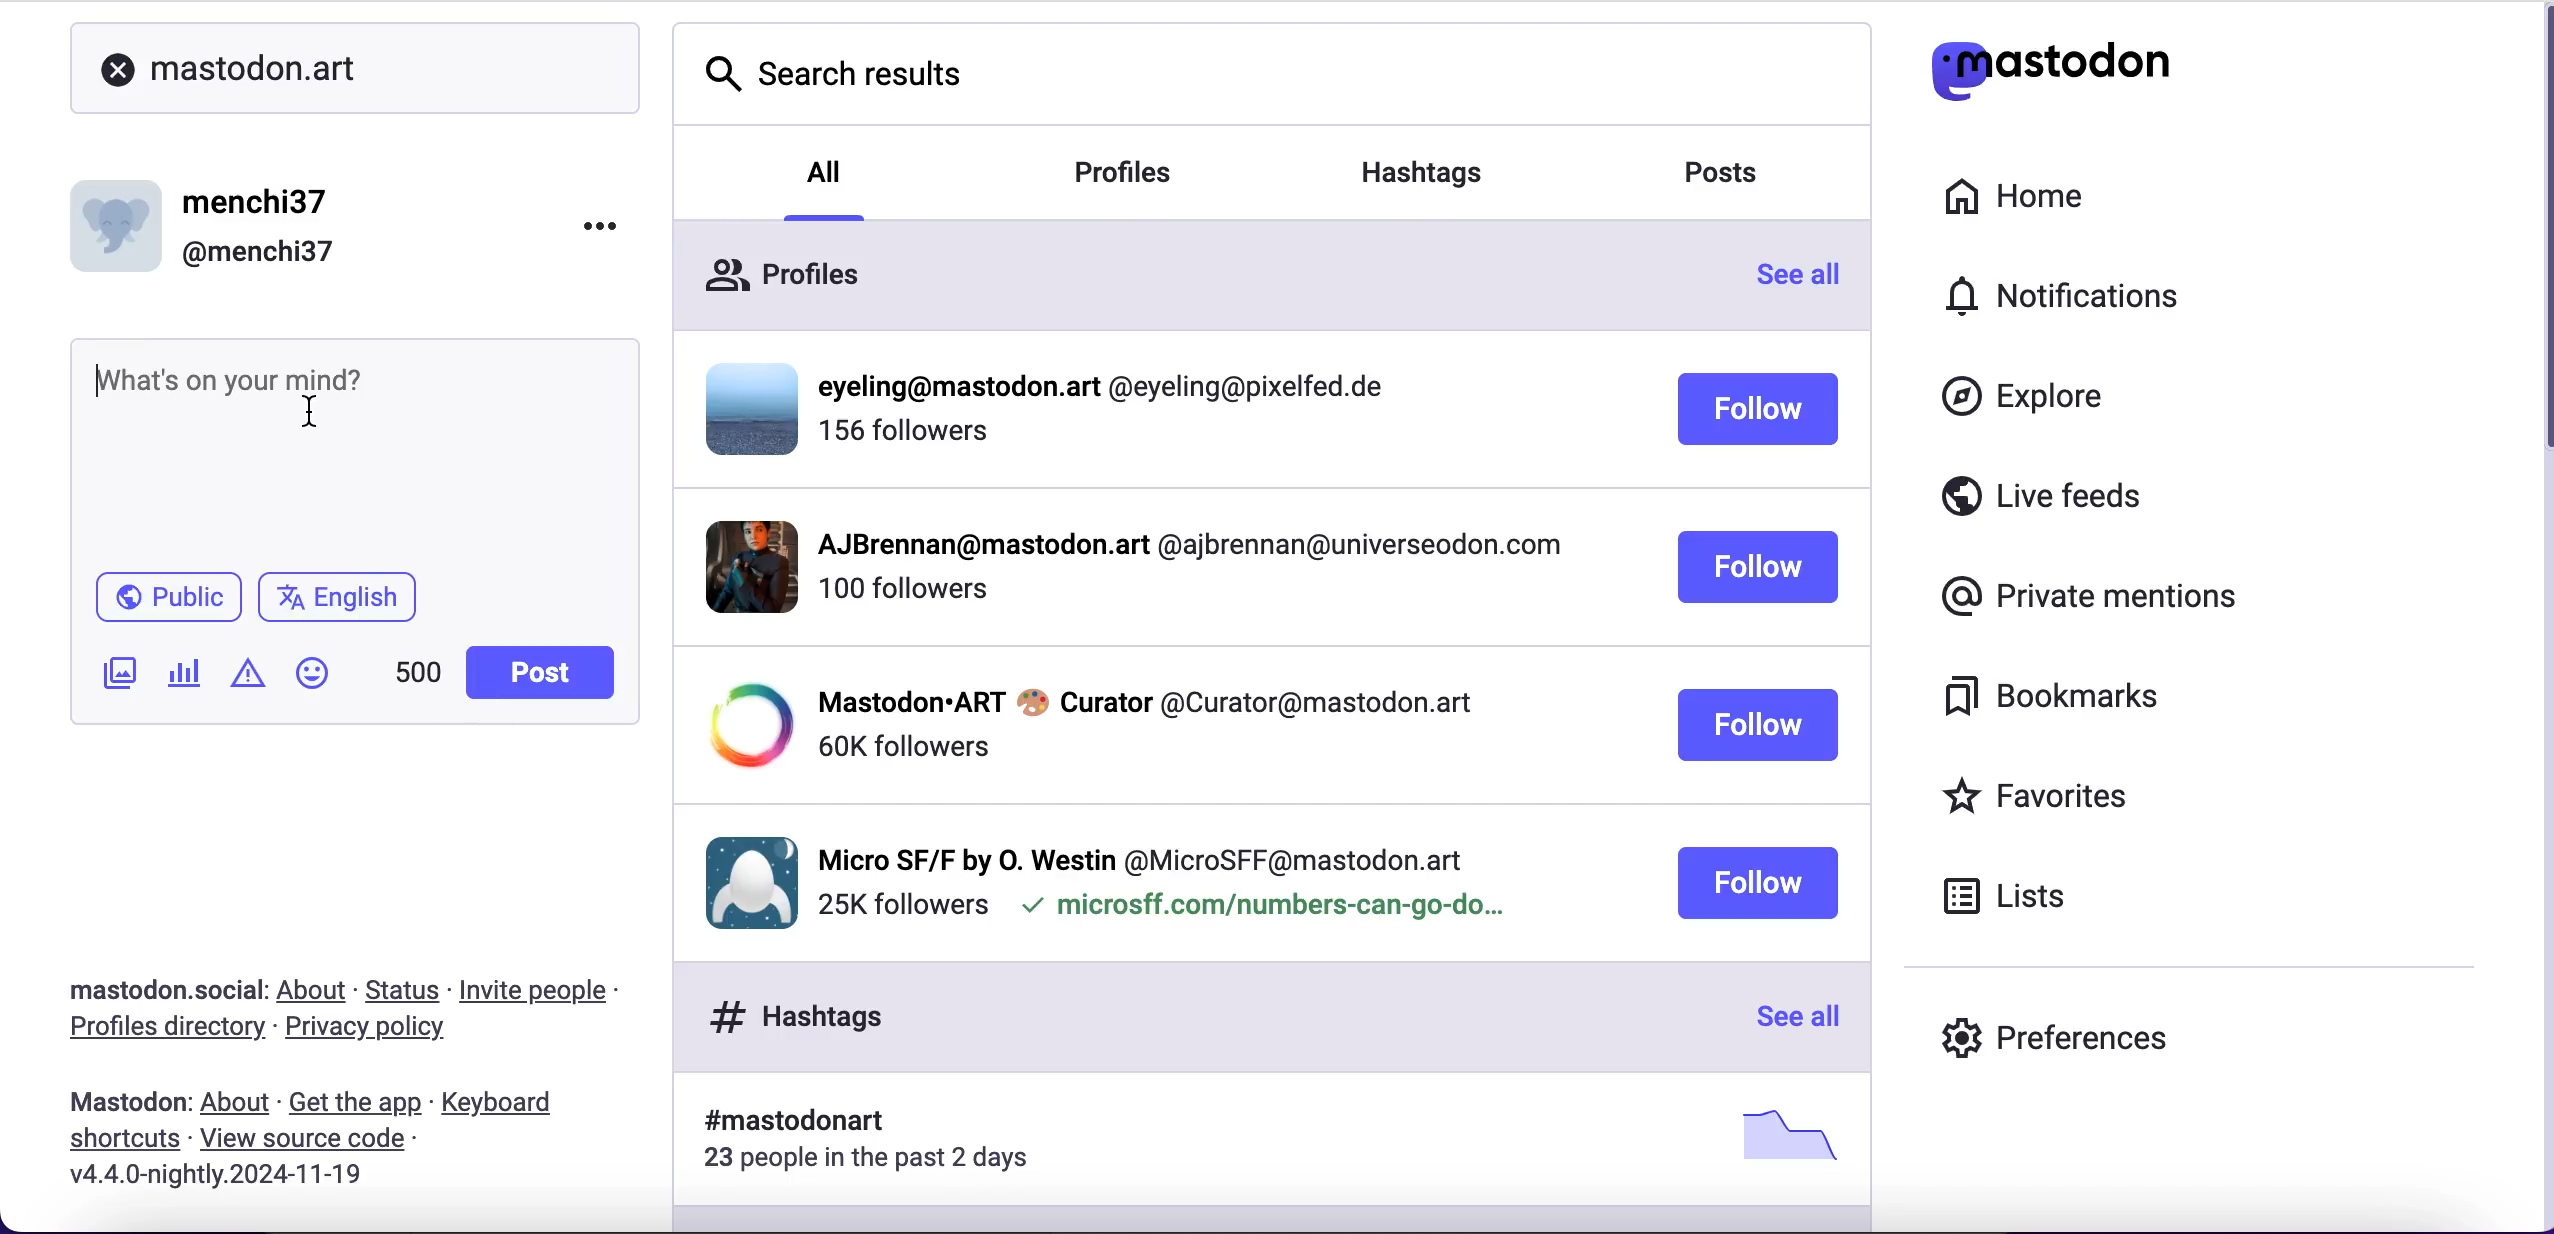  I want to click on user profile, so click(1180, 566).